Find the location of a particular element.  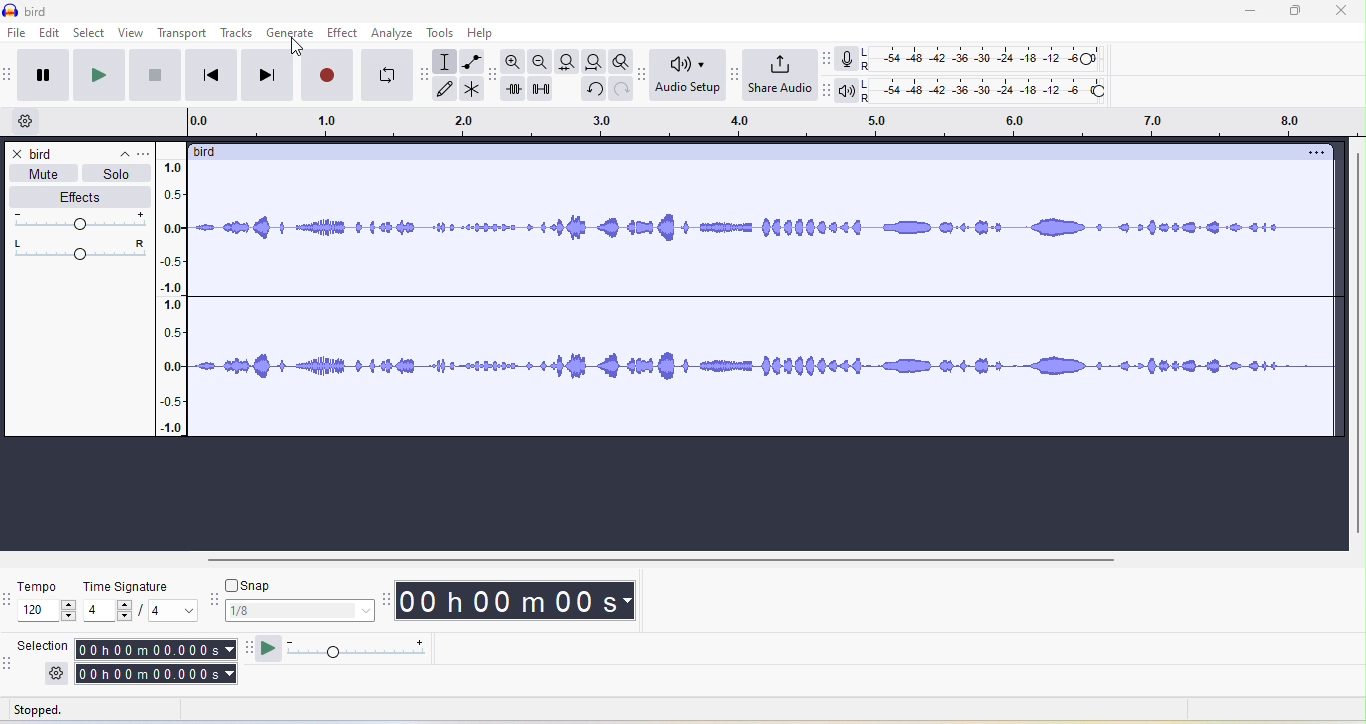

edit is located at coordinates (54, 35).